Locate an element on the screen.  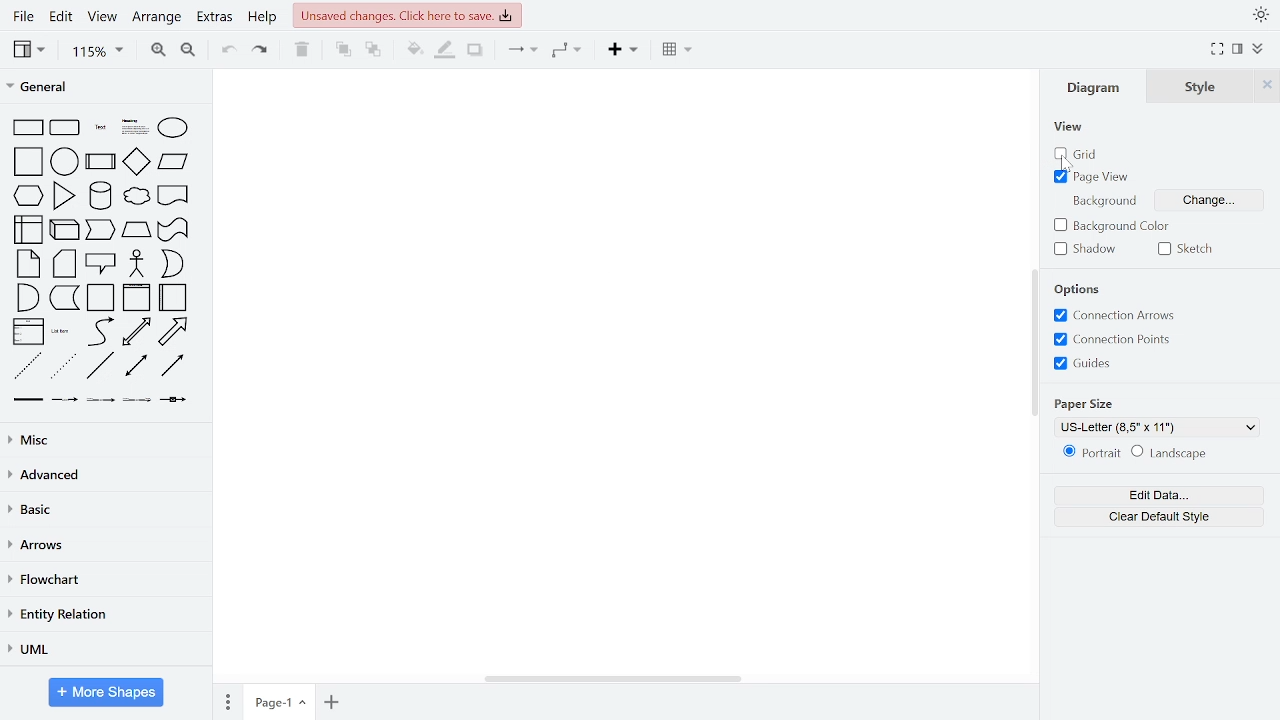
UML is located at coordinates (103, 650).